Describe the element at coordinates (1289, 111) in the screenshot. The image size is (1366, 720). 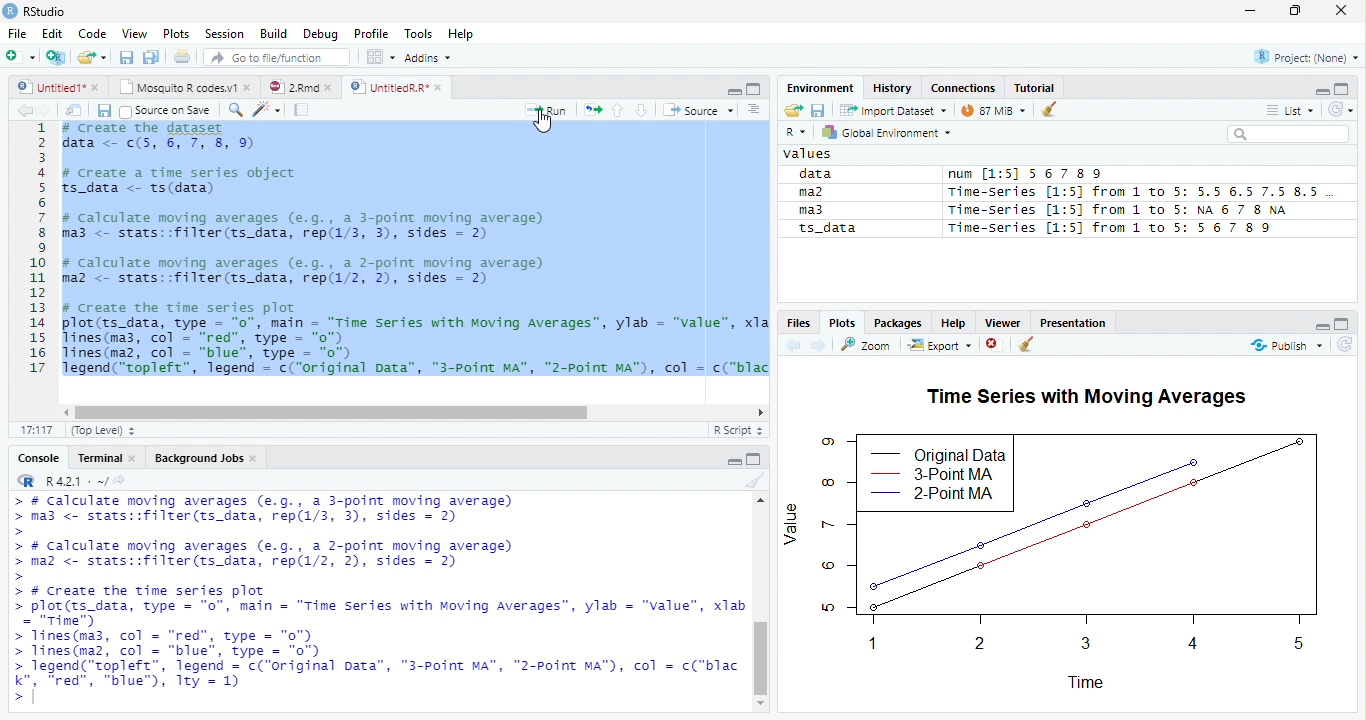
I see `List` at that location.